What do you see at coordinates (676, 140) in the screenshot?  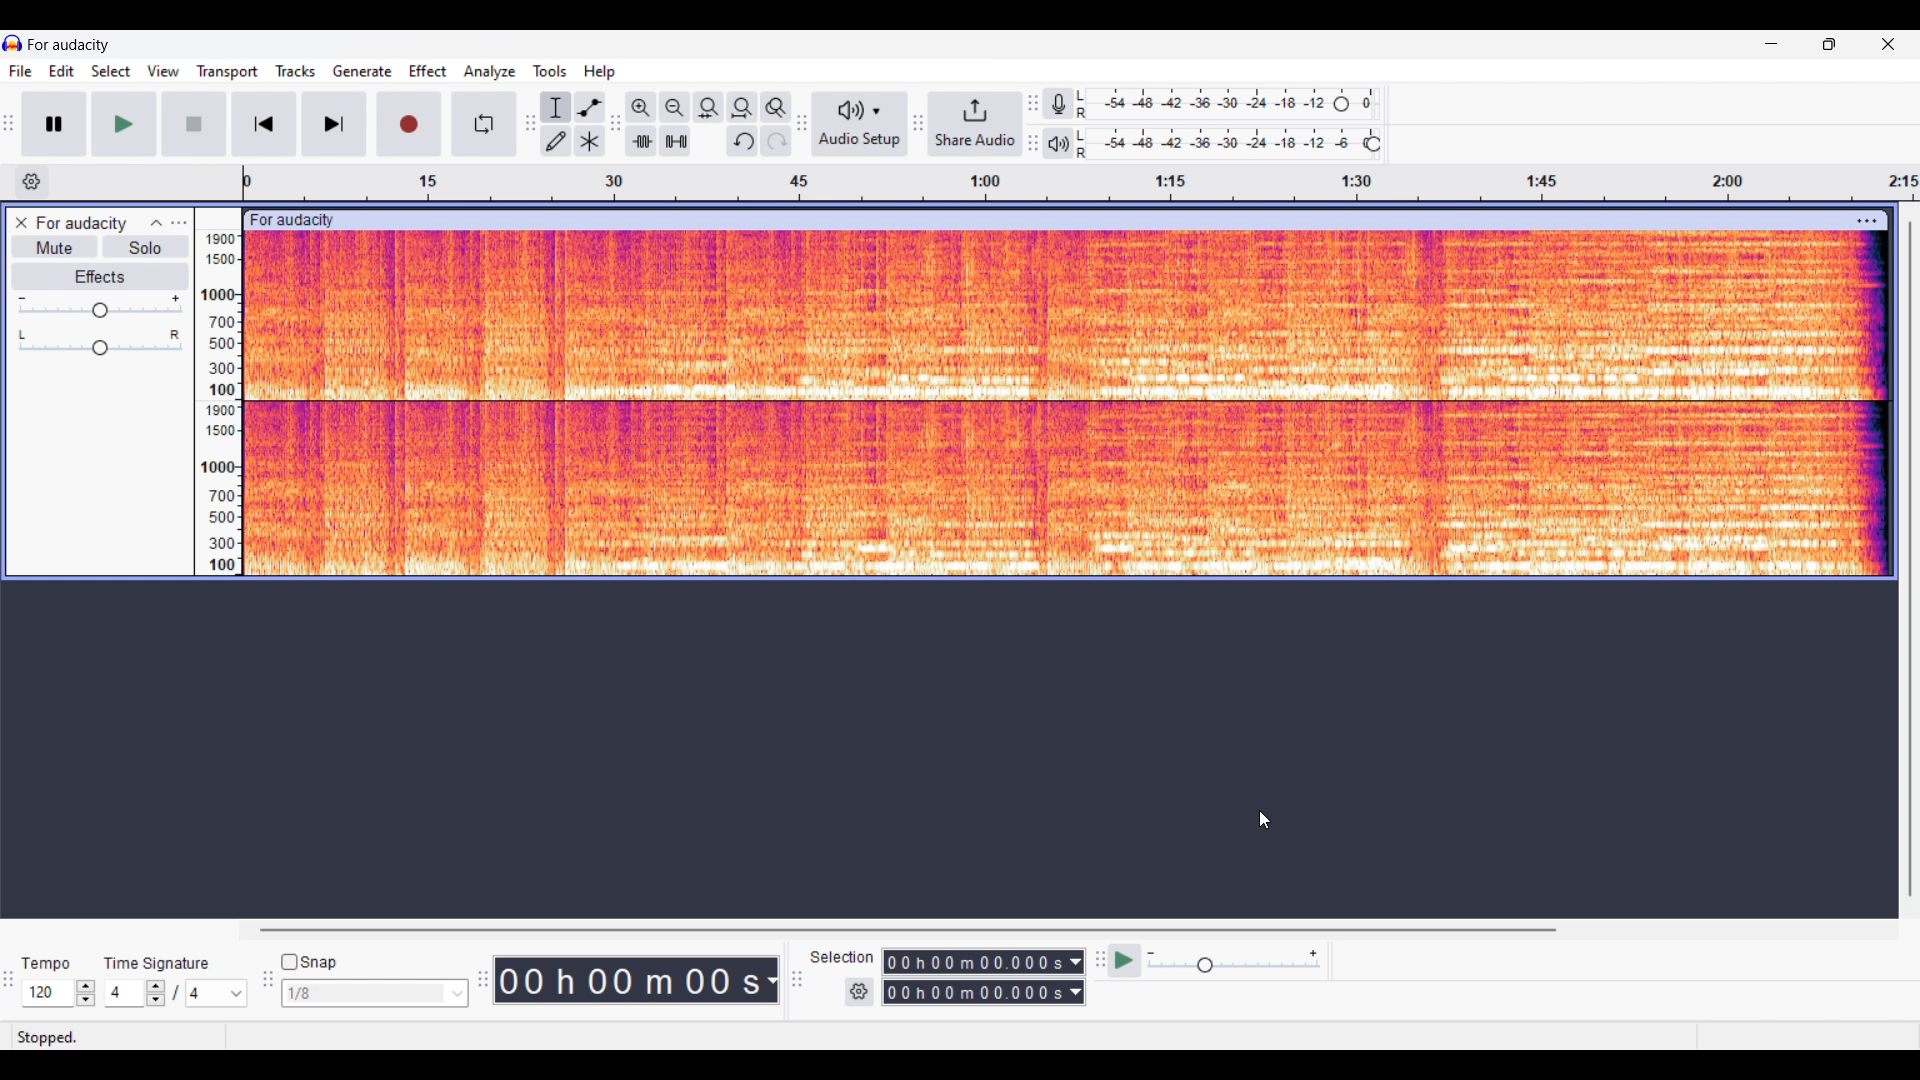 I see `Silence audio selectio` at bounding box center [676, 140].